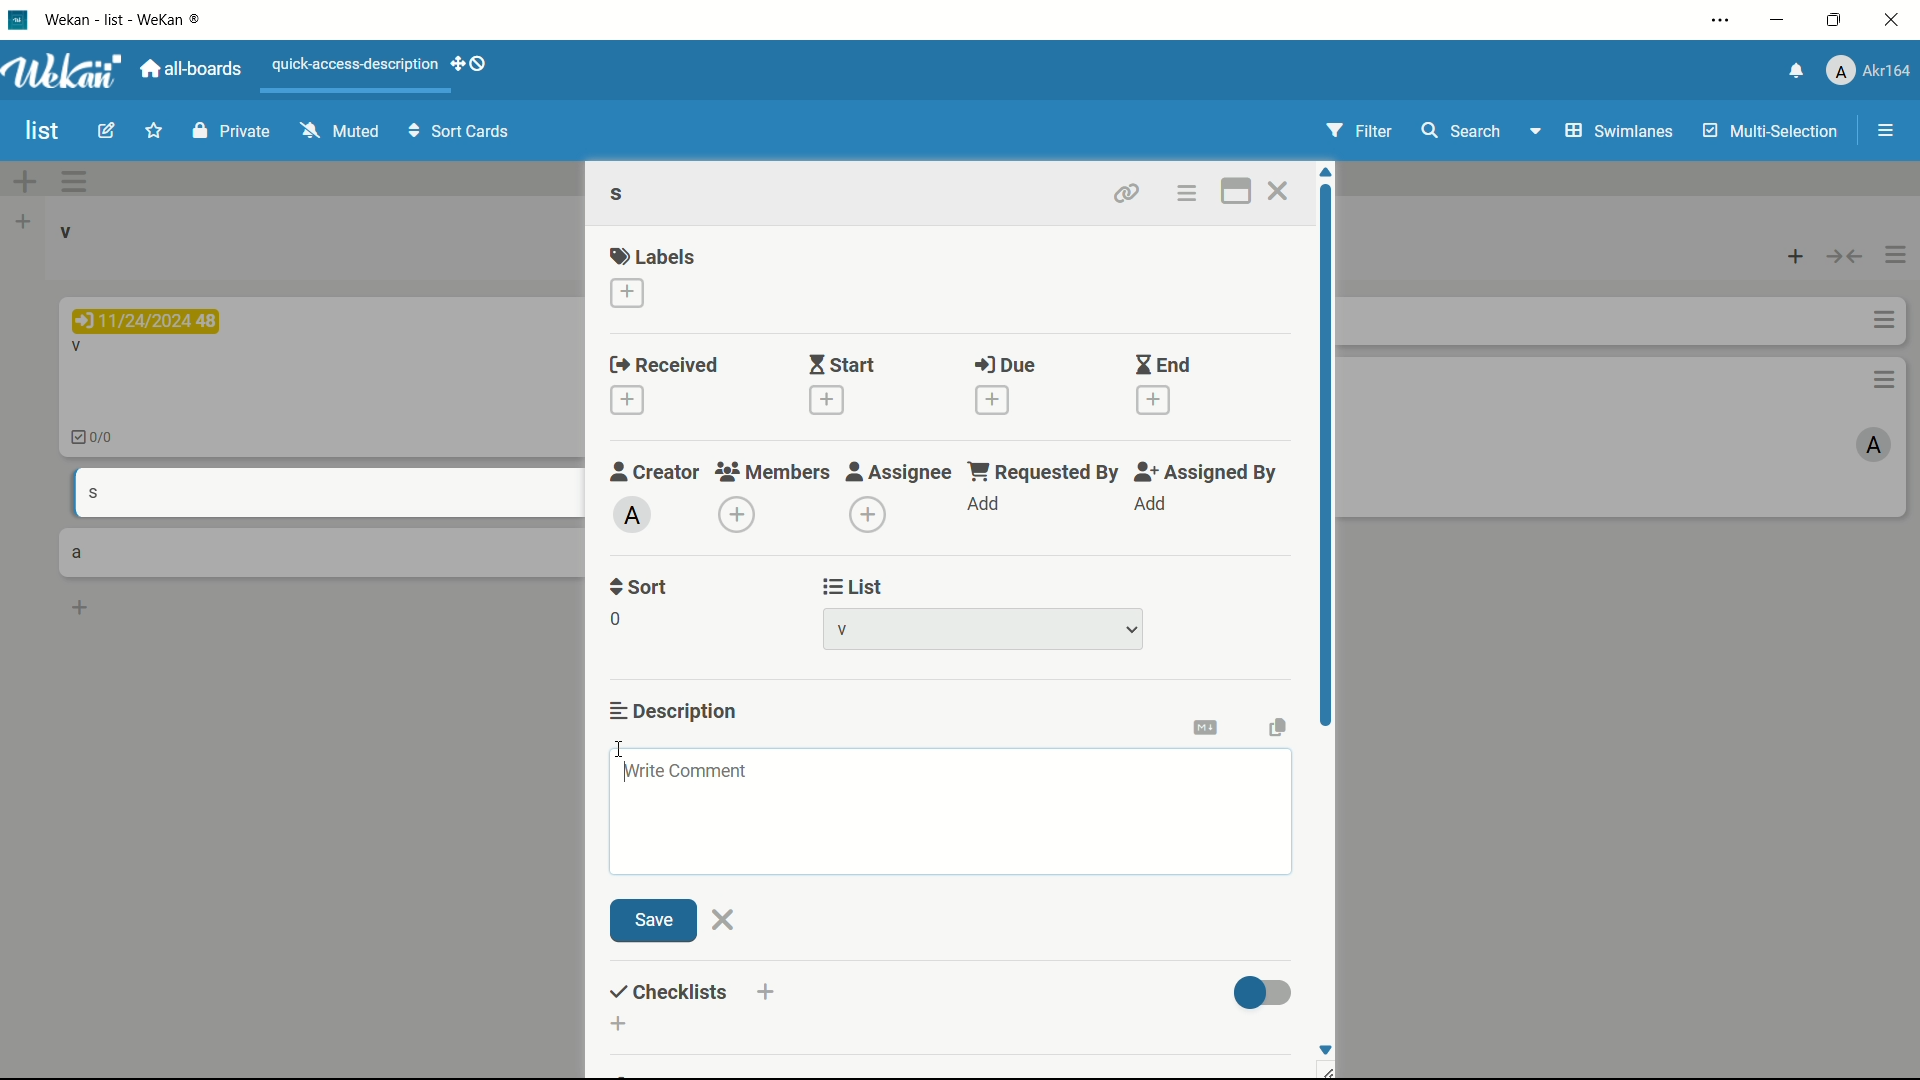 The width and height of the screenshot is (1920, 1080). What do you see at coordinates (1155, 401) in the screenshot?
I see `add end date` at bounding box center [1155, 401].